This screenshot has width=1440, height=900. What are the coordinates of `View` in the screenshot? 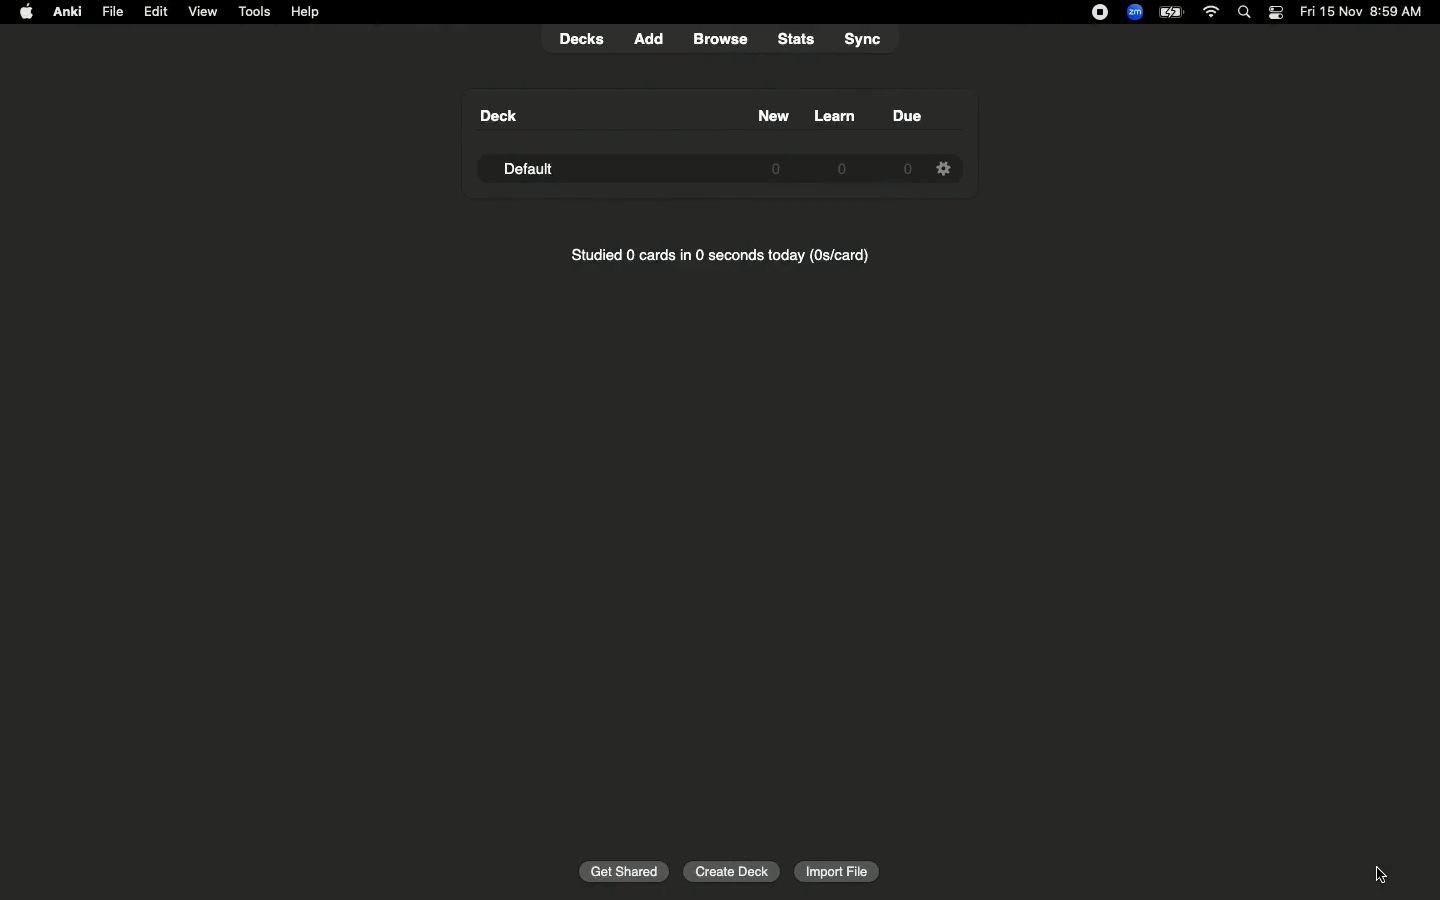 It's located at (204, 10).